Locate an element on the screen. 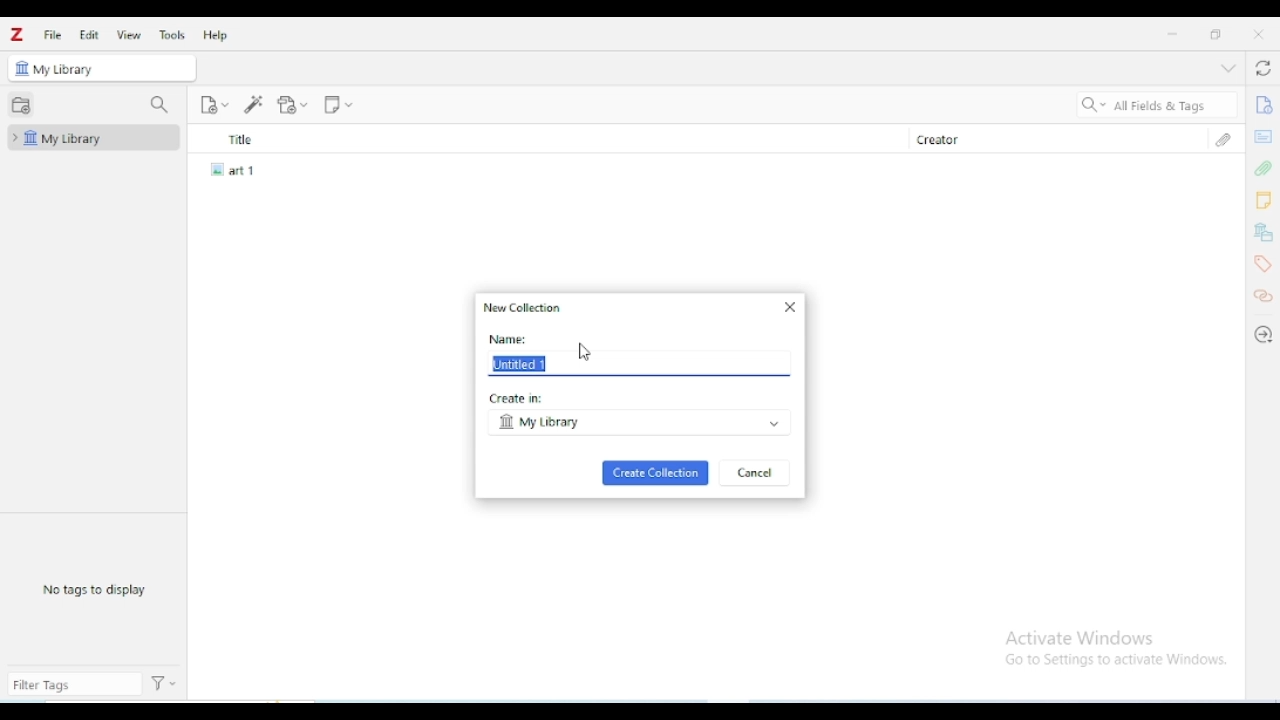 This screenshot has width=1280, height=720. edit is located at coordinates (89, 35).